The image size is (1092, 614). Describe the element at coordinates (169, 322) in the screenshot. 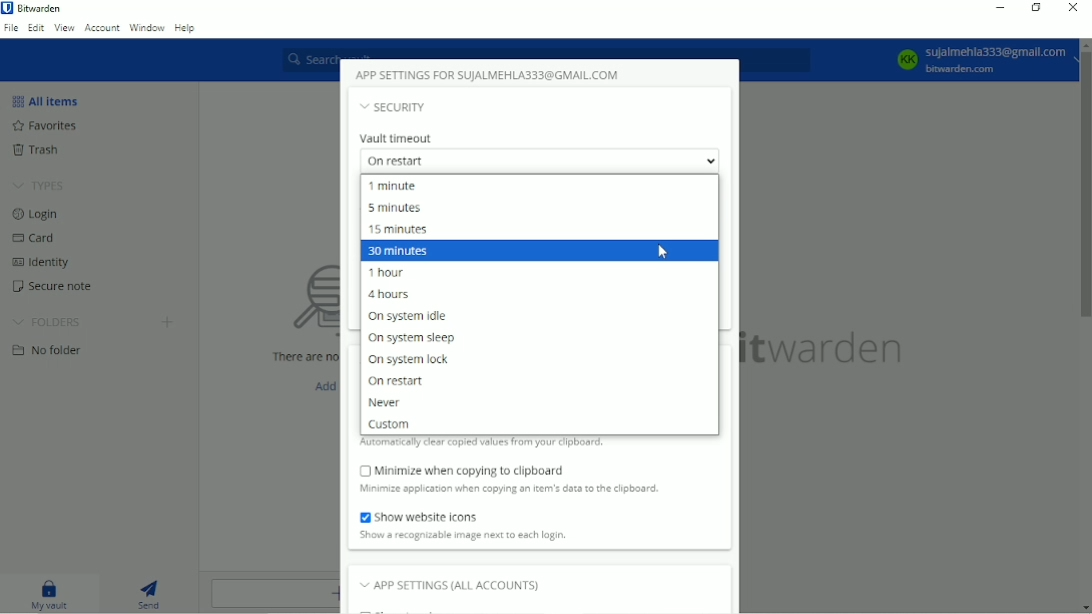

I see `Create folder` at that location.